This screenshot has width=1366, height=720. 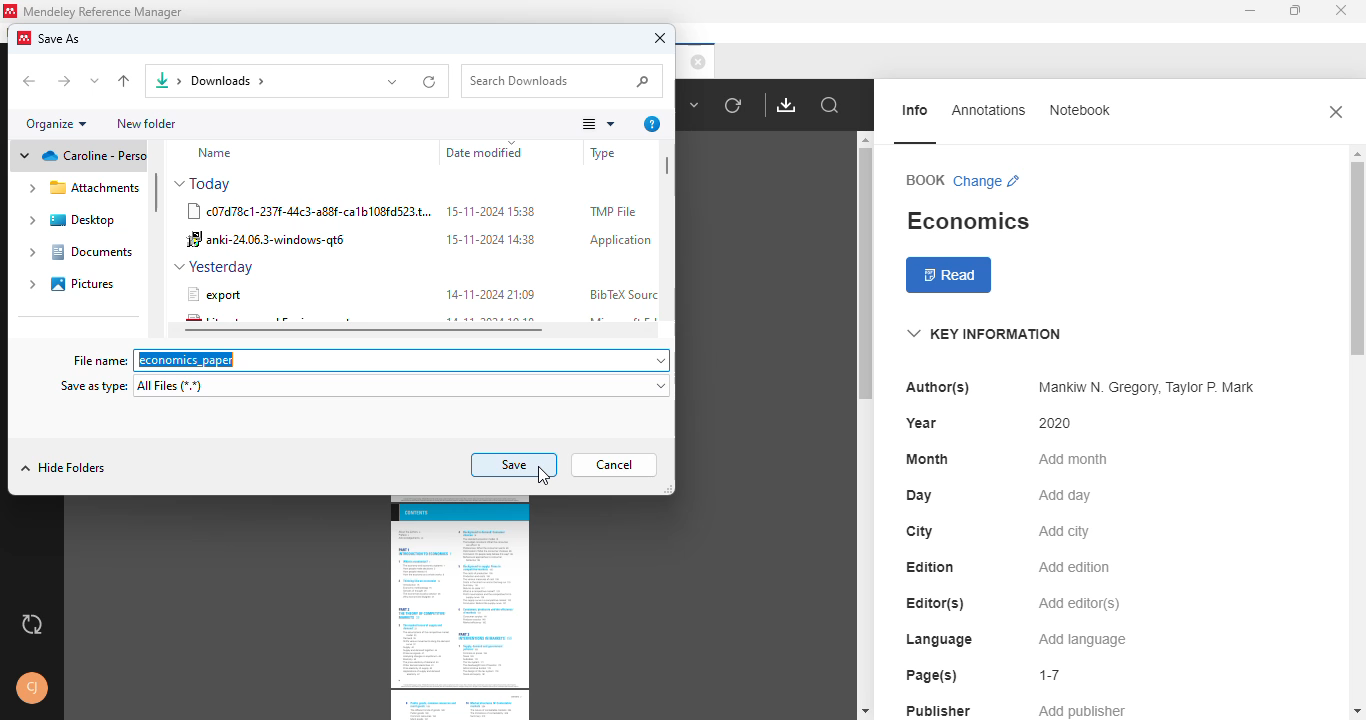 What do you see at coordinates (61, 469) in the screenshot?
I see `hide folders` at bounding box center [61, 469].